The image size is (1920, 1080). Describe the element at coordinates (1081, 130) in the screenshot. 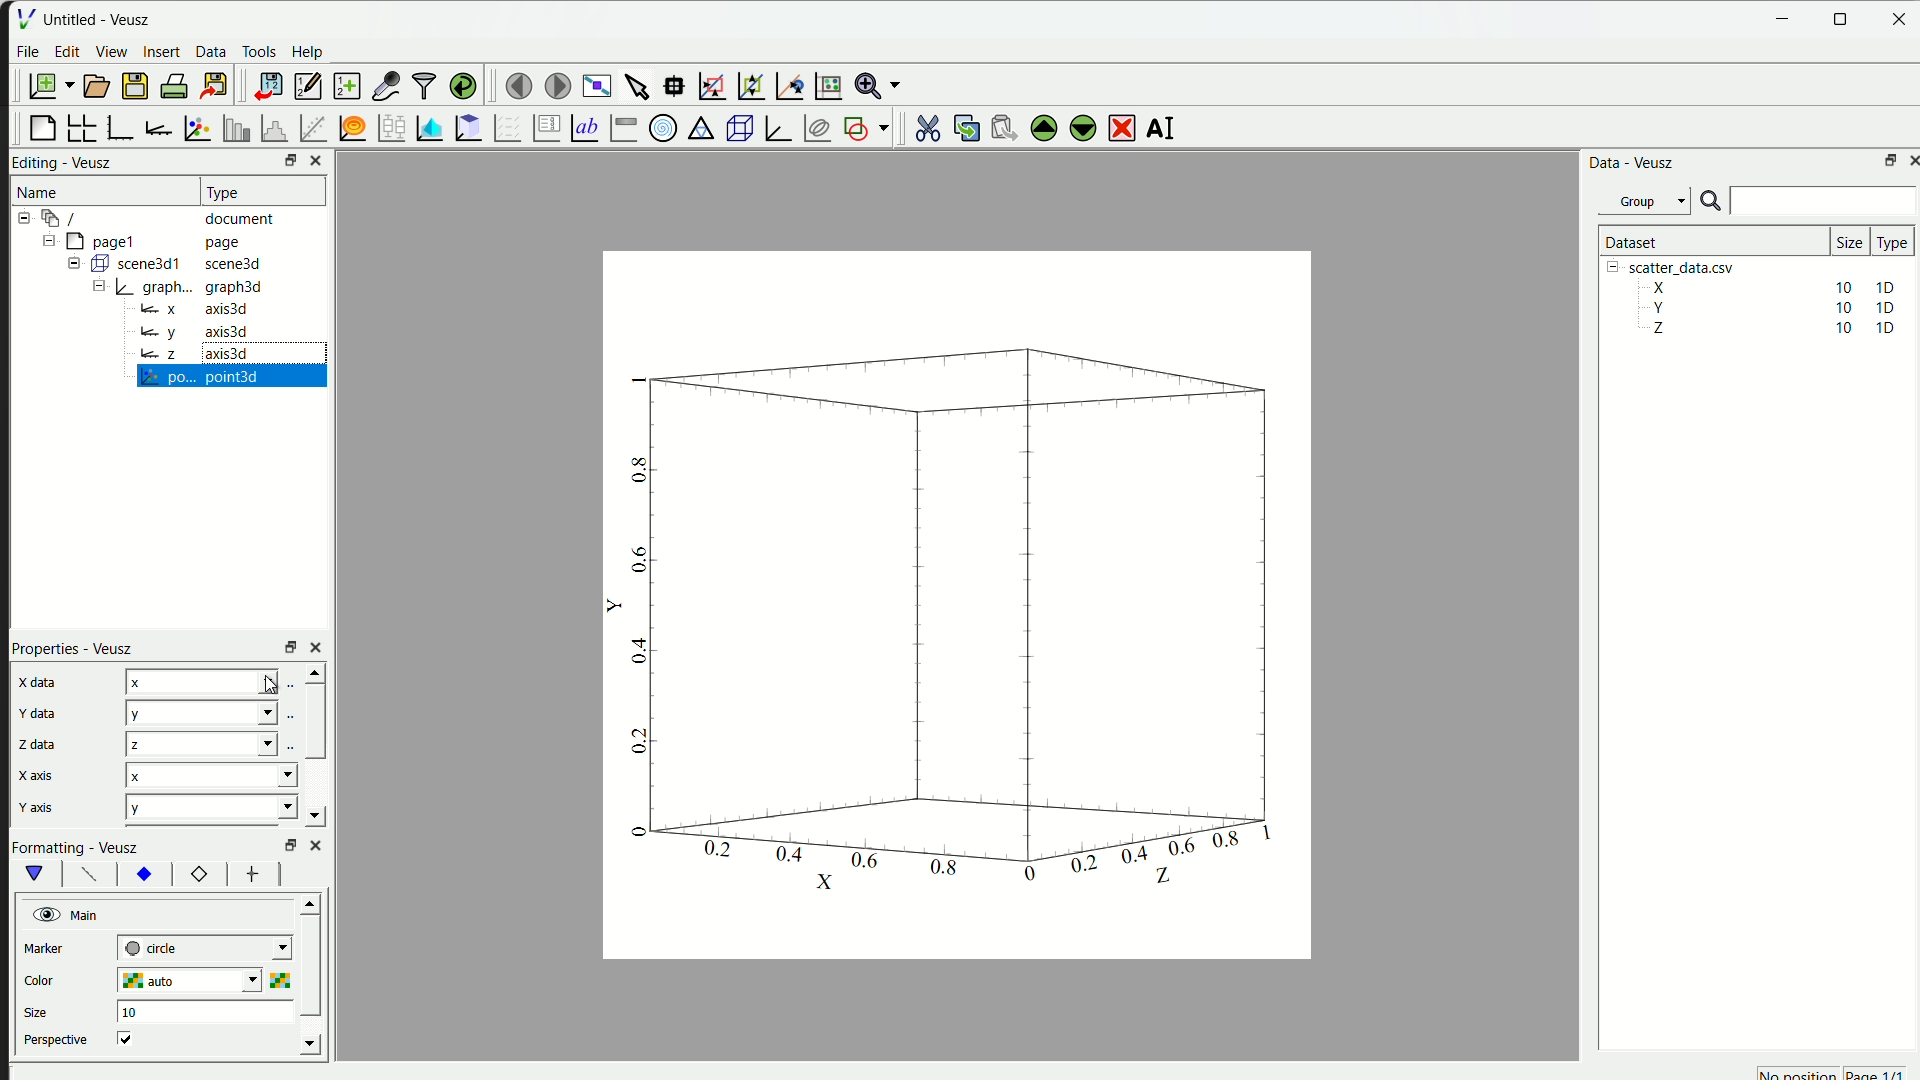

I see `move down the selected widget` at that location.